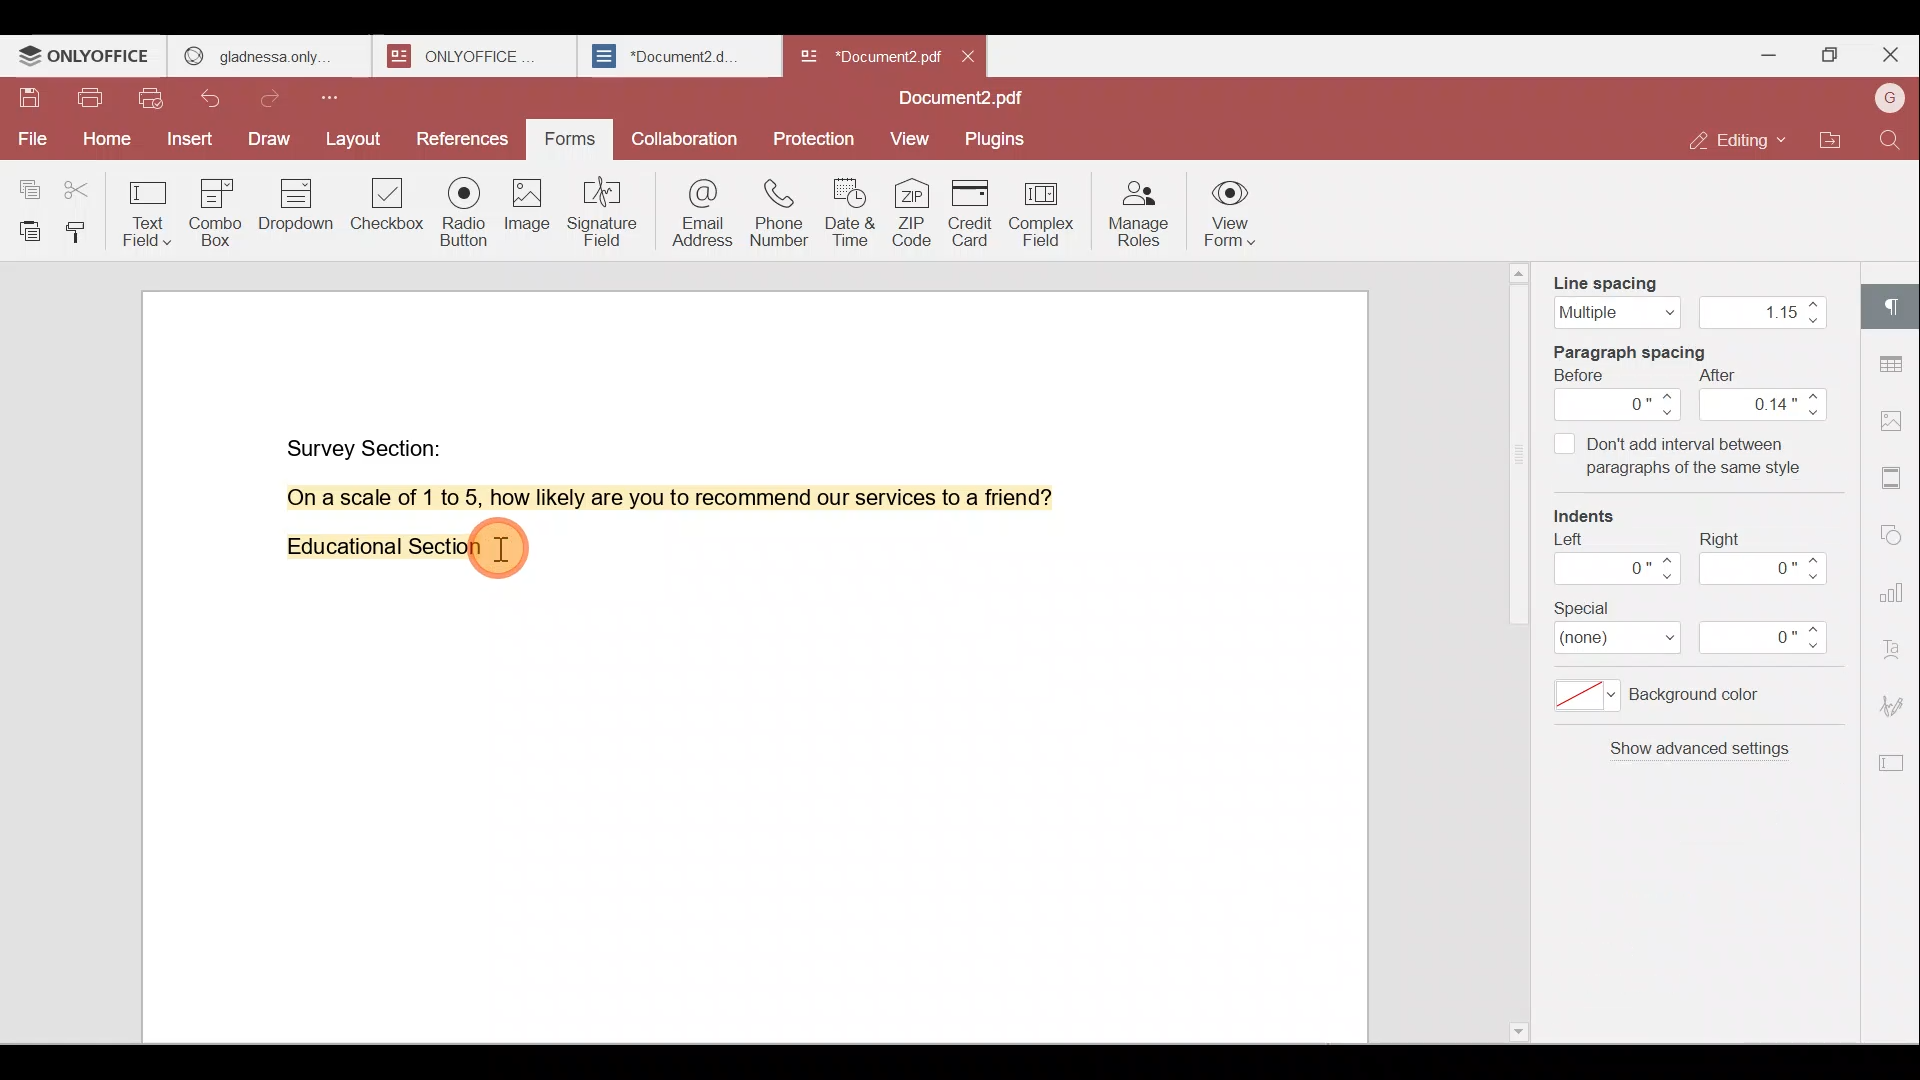 The width and height of the screenshot is (1920, 1080). Describe the element at coordinates (1681, 456) in the screenshot. I see `Internal paragraphs` at that location.